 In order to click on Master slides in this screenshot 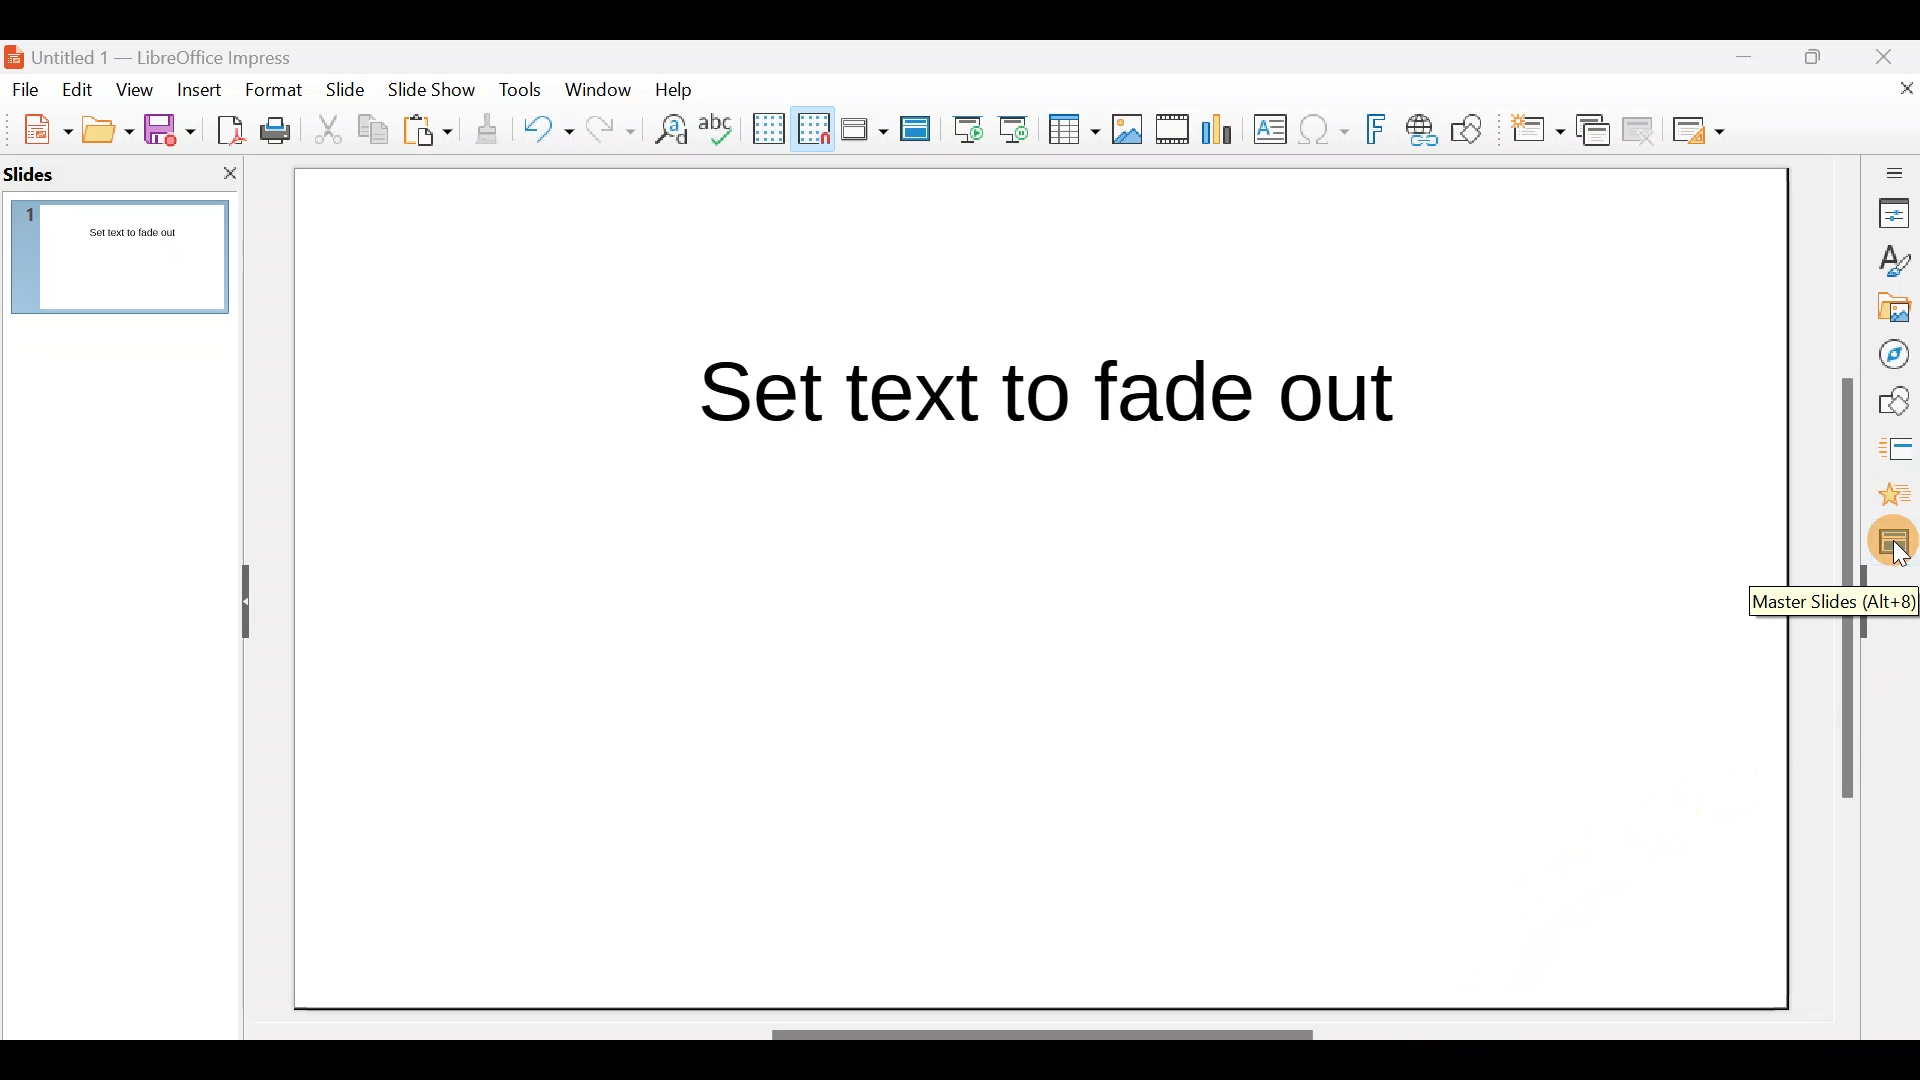, I will do `click(1895, 549)`.